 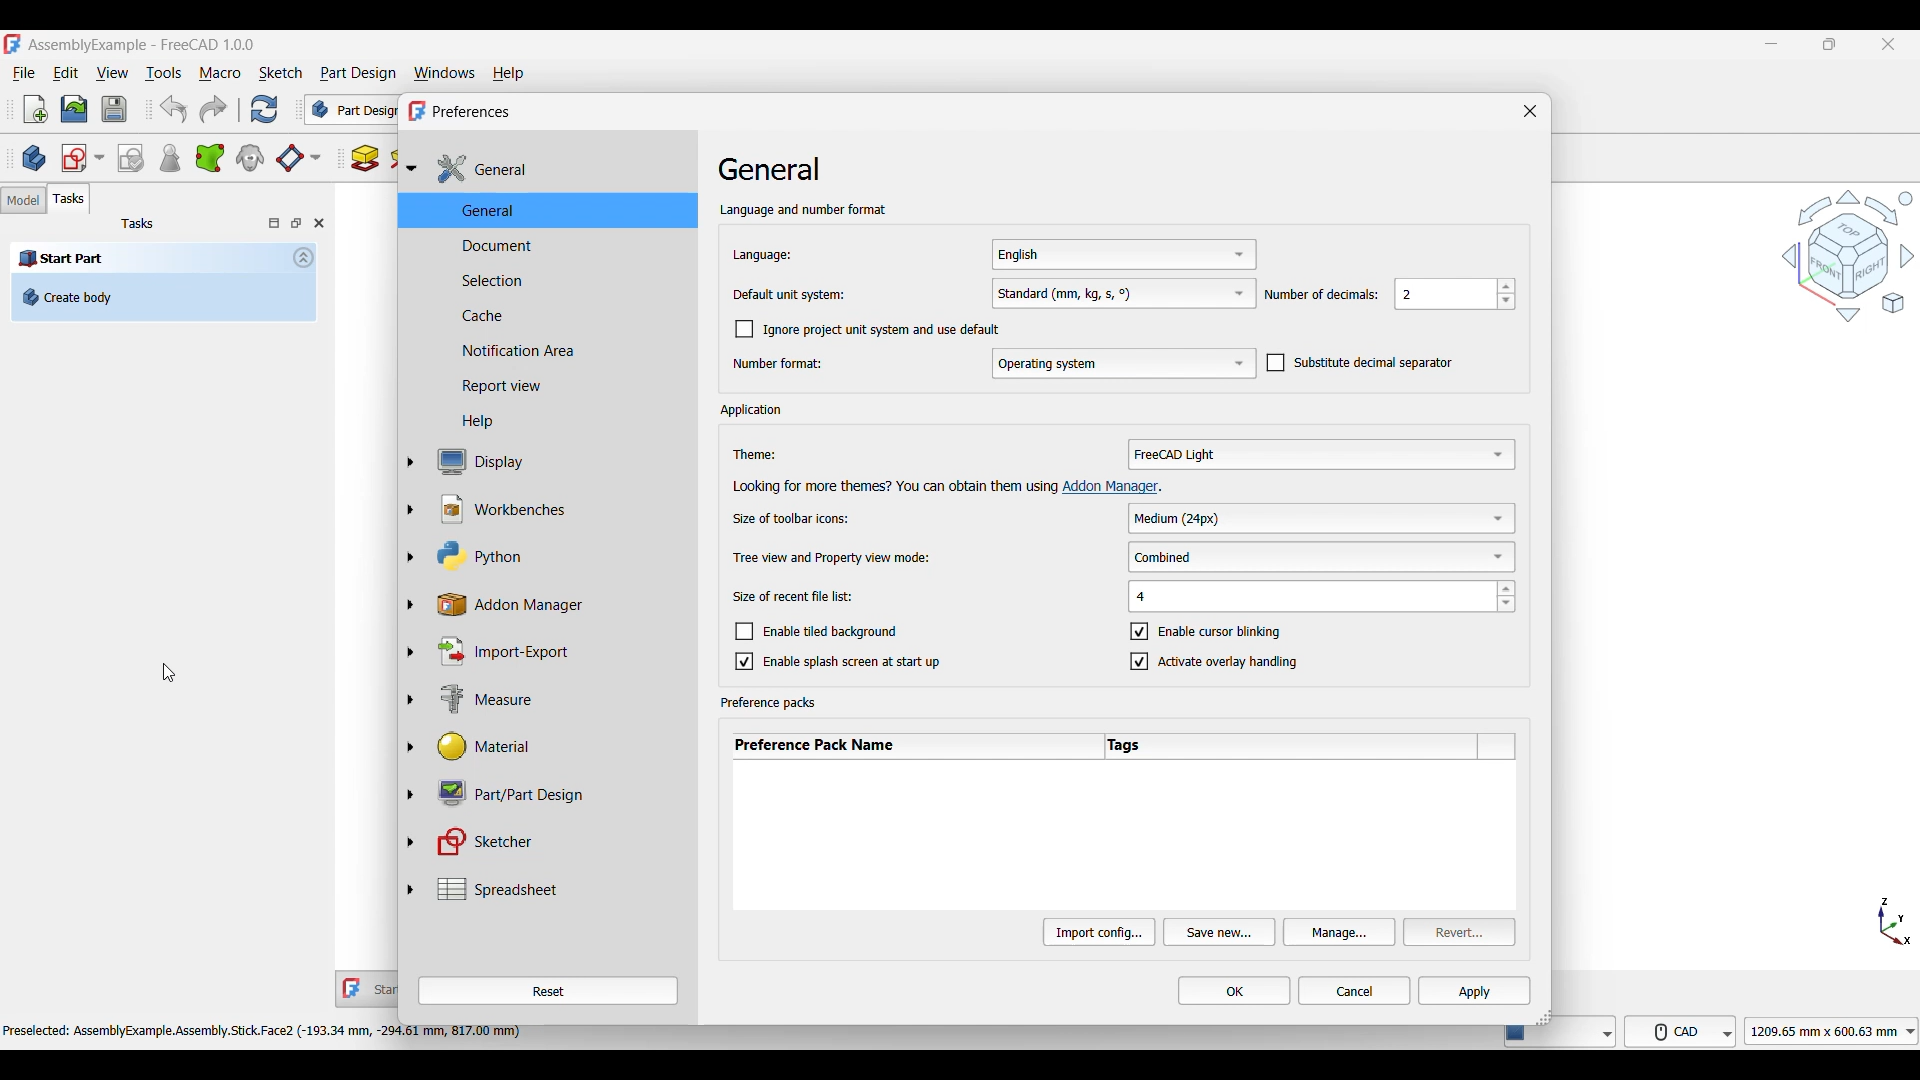 I want to click on Create a datum plane, so click(x=300, y=159).